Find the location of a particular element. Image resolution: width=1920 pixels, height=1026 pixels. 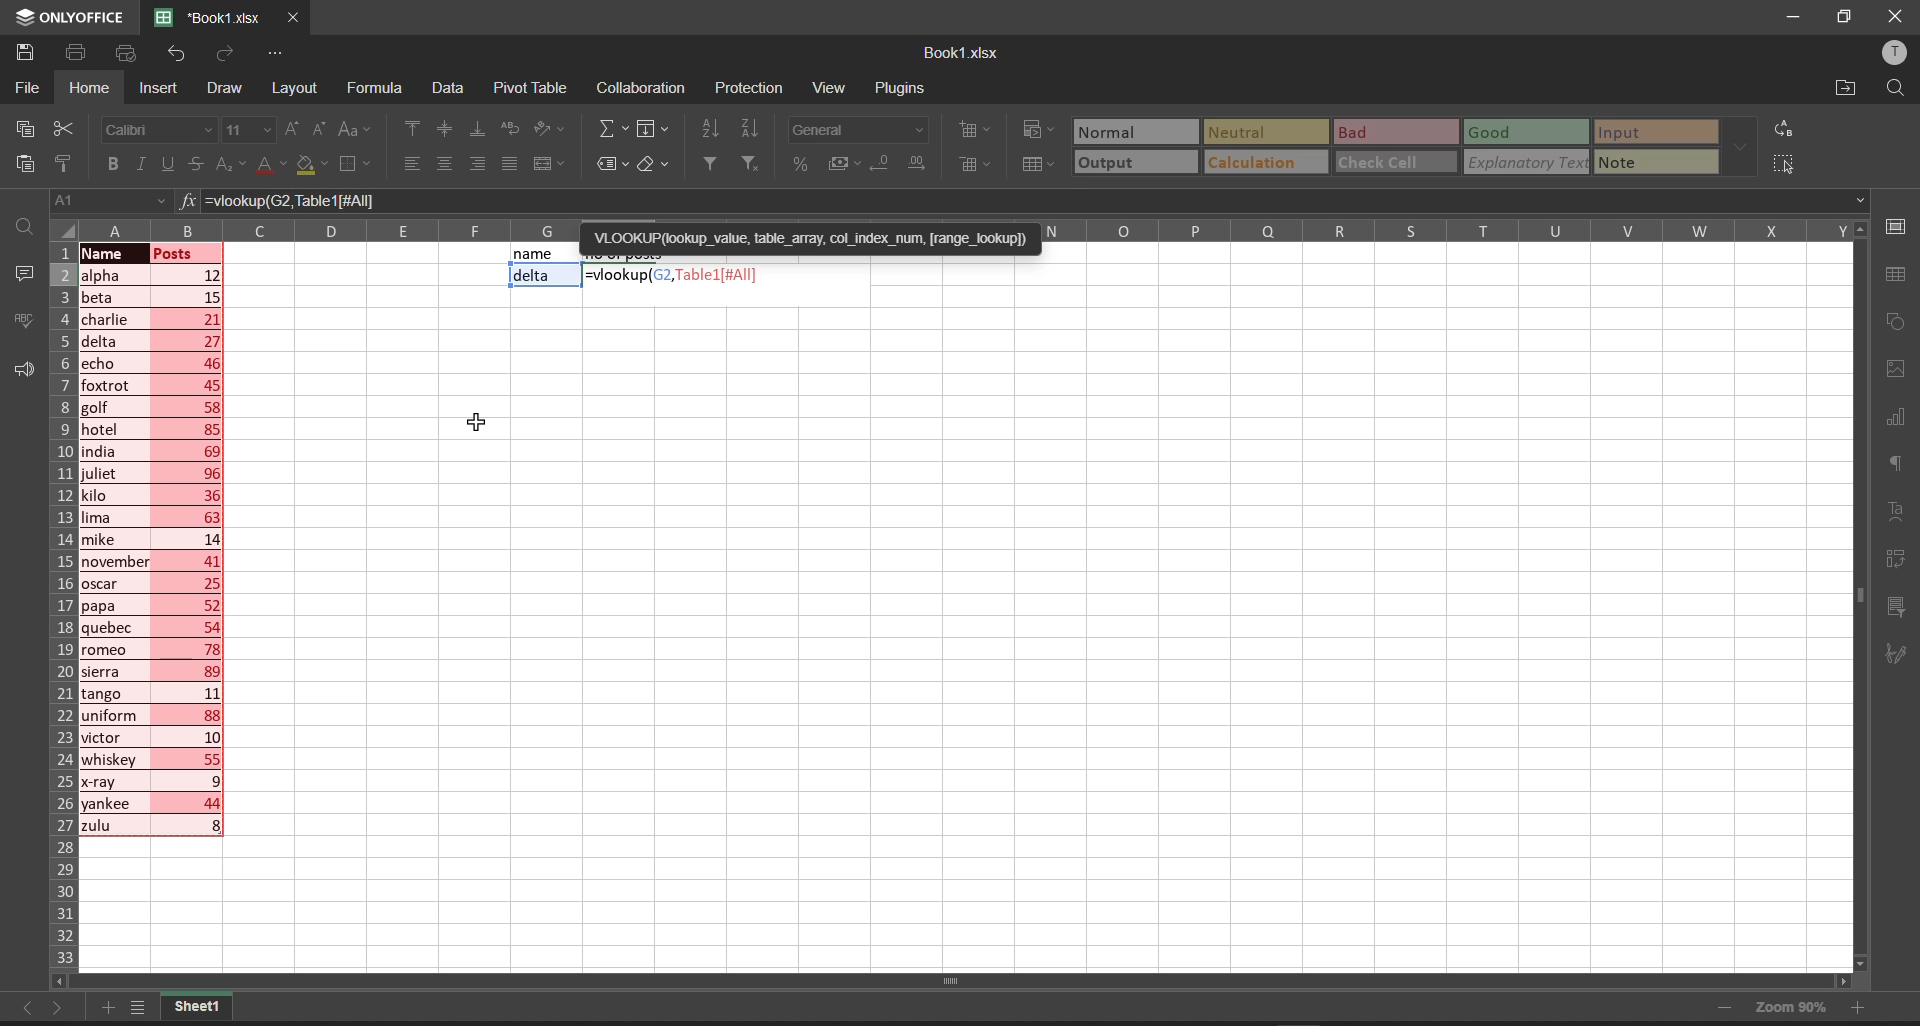

collaboration is located at coordinates (644, 87).